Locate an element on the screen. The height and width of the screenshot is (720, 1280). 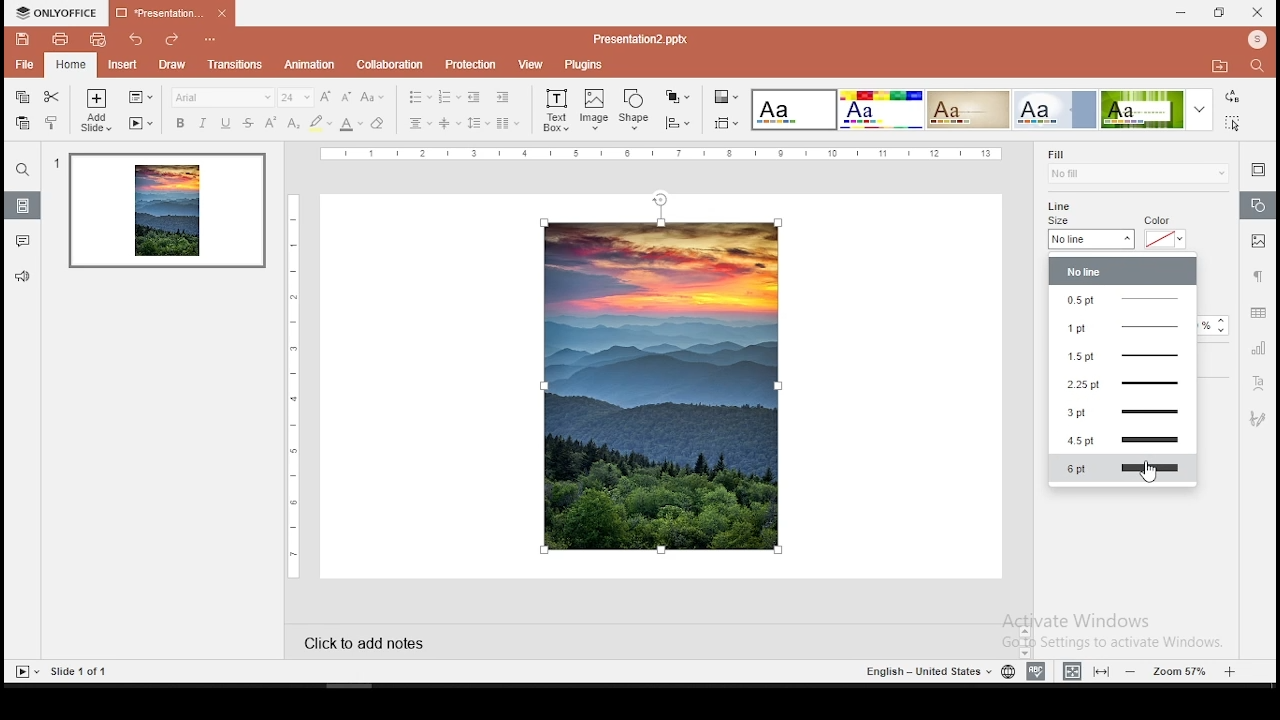
click to add notes is located at coordinates (371, 643).